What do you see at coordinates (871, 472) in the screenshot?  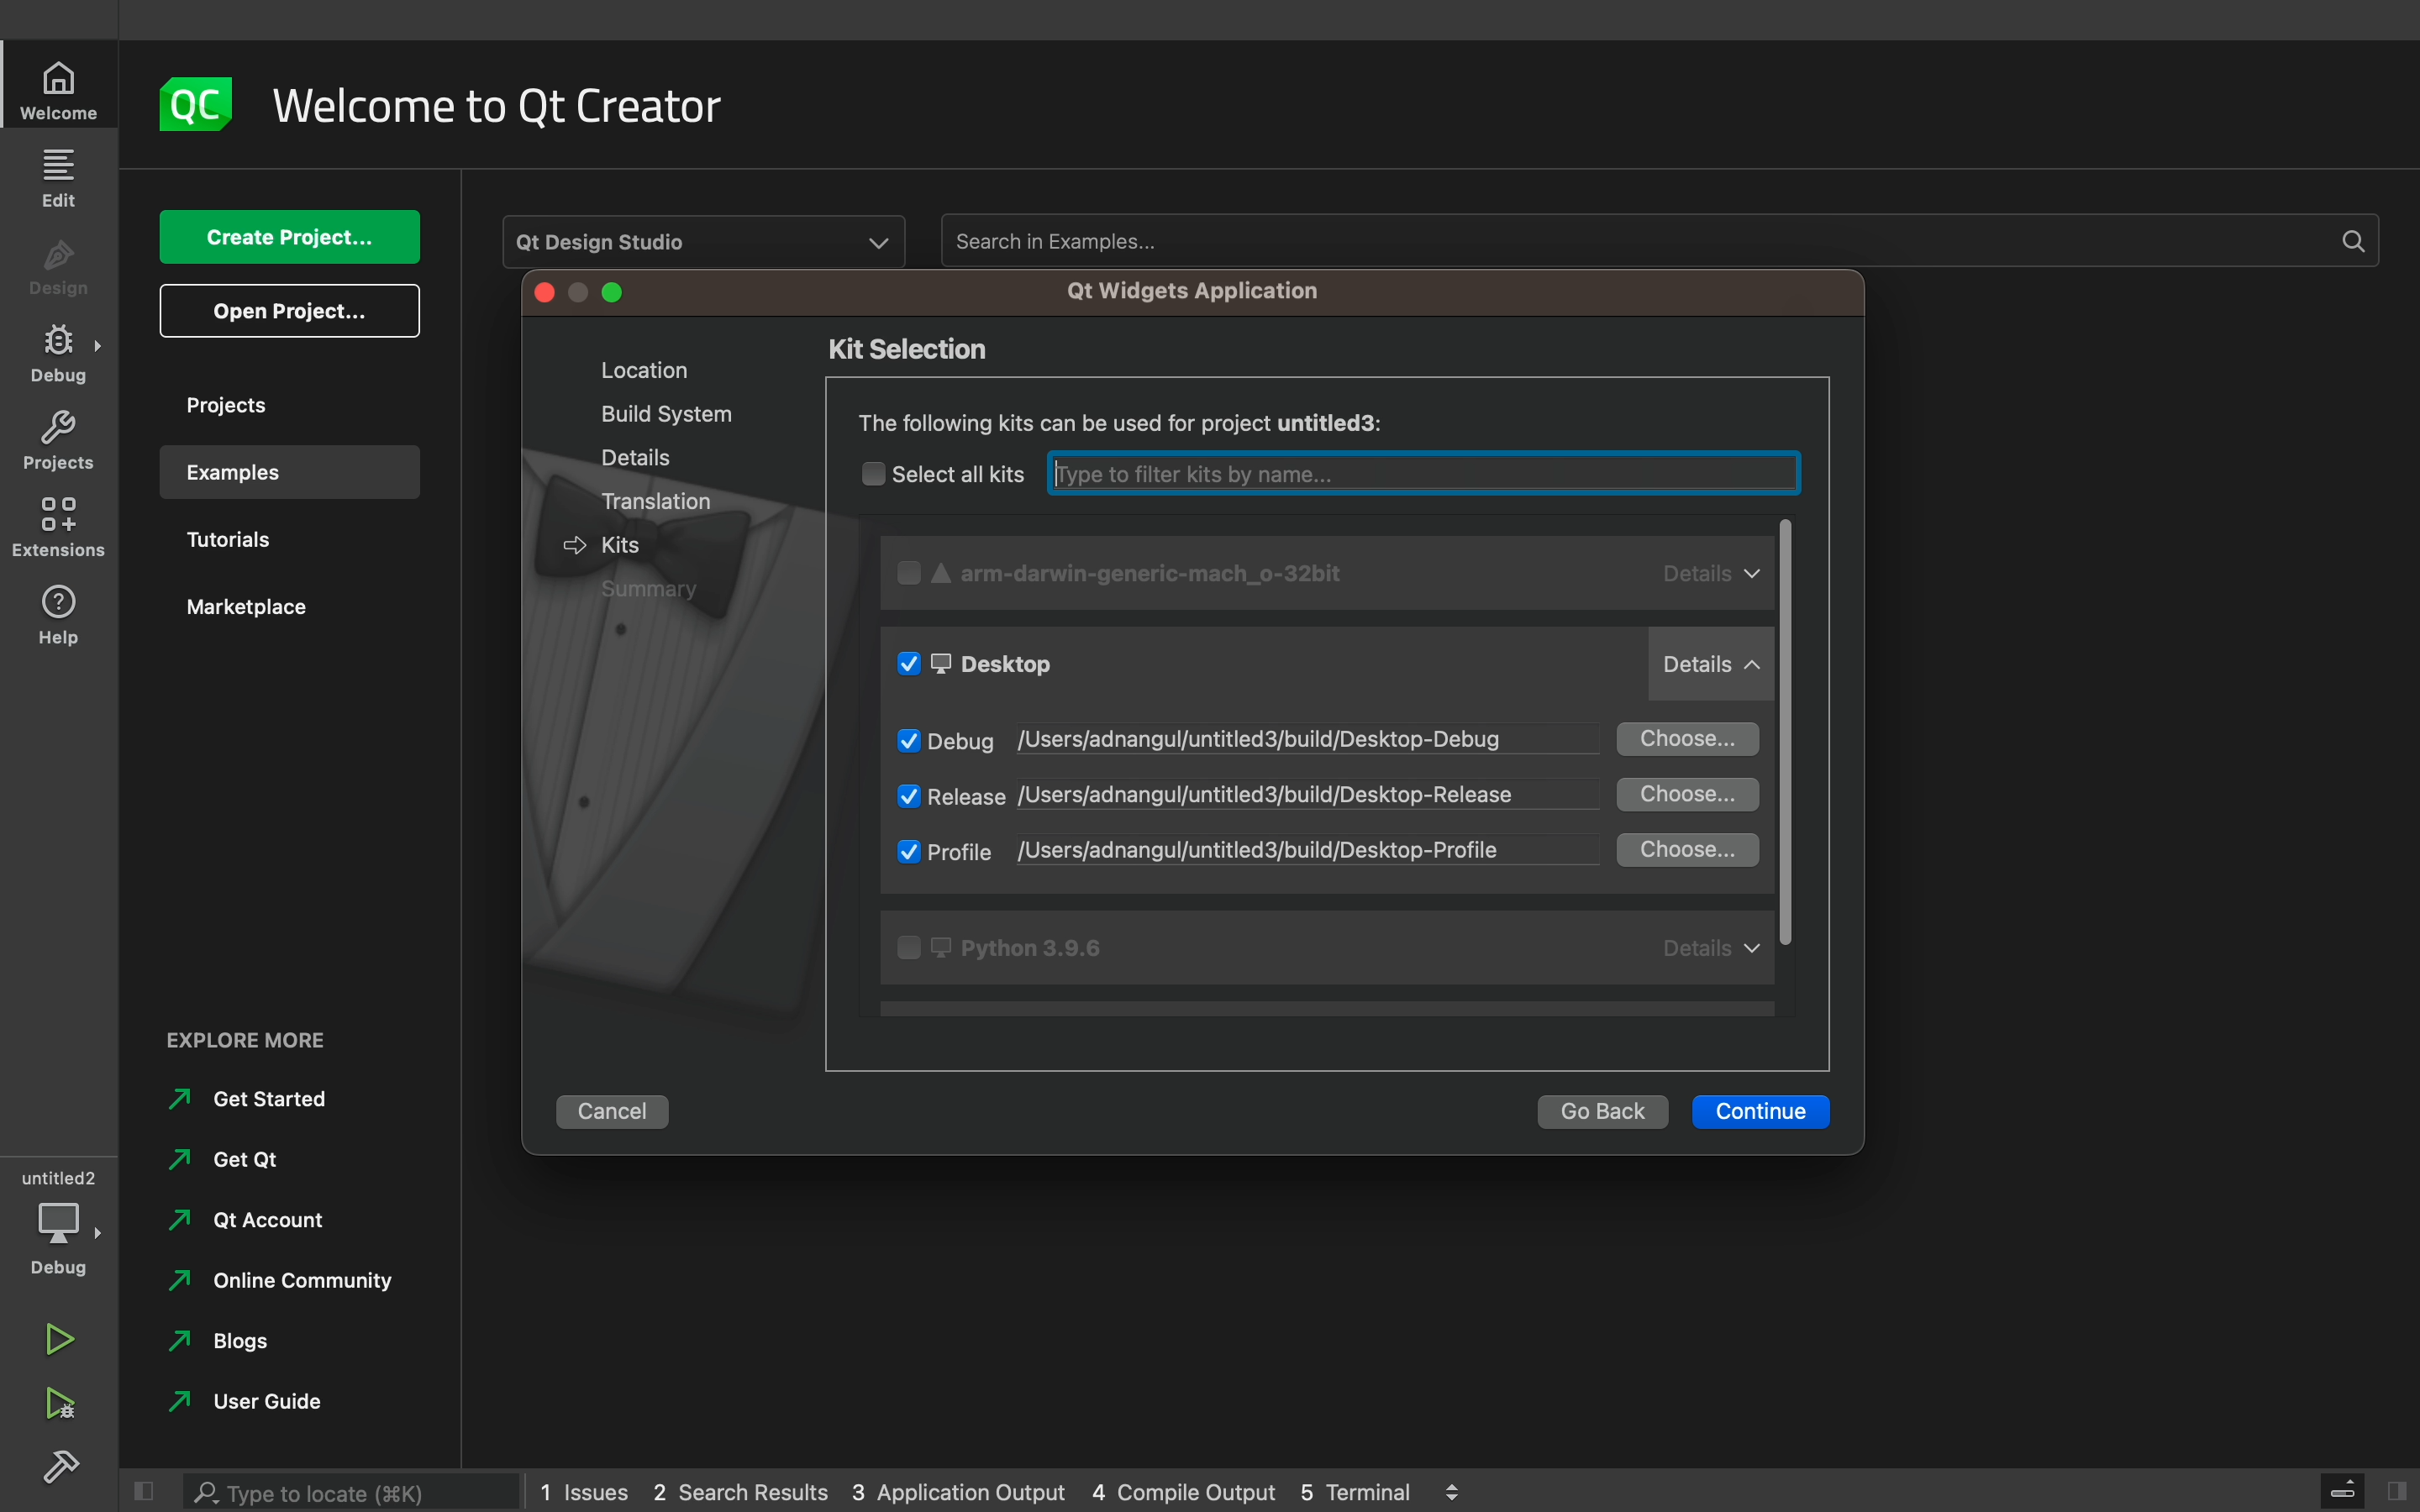 I see `check  button` at bounding box center [871, 472].